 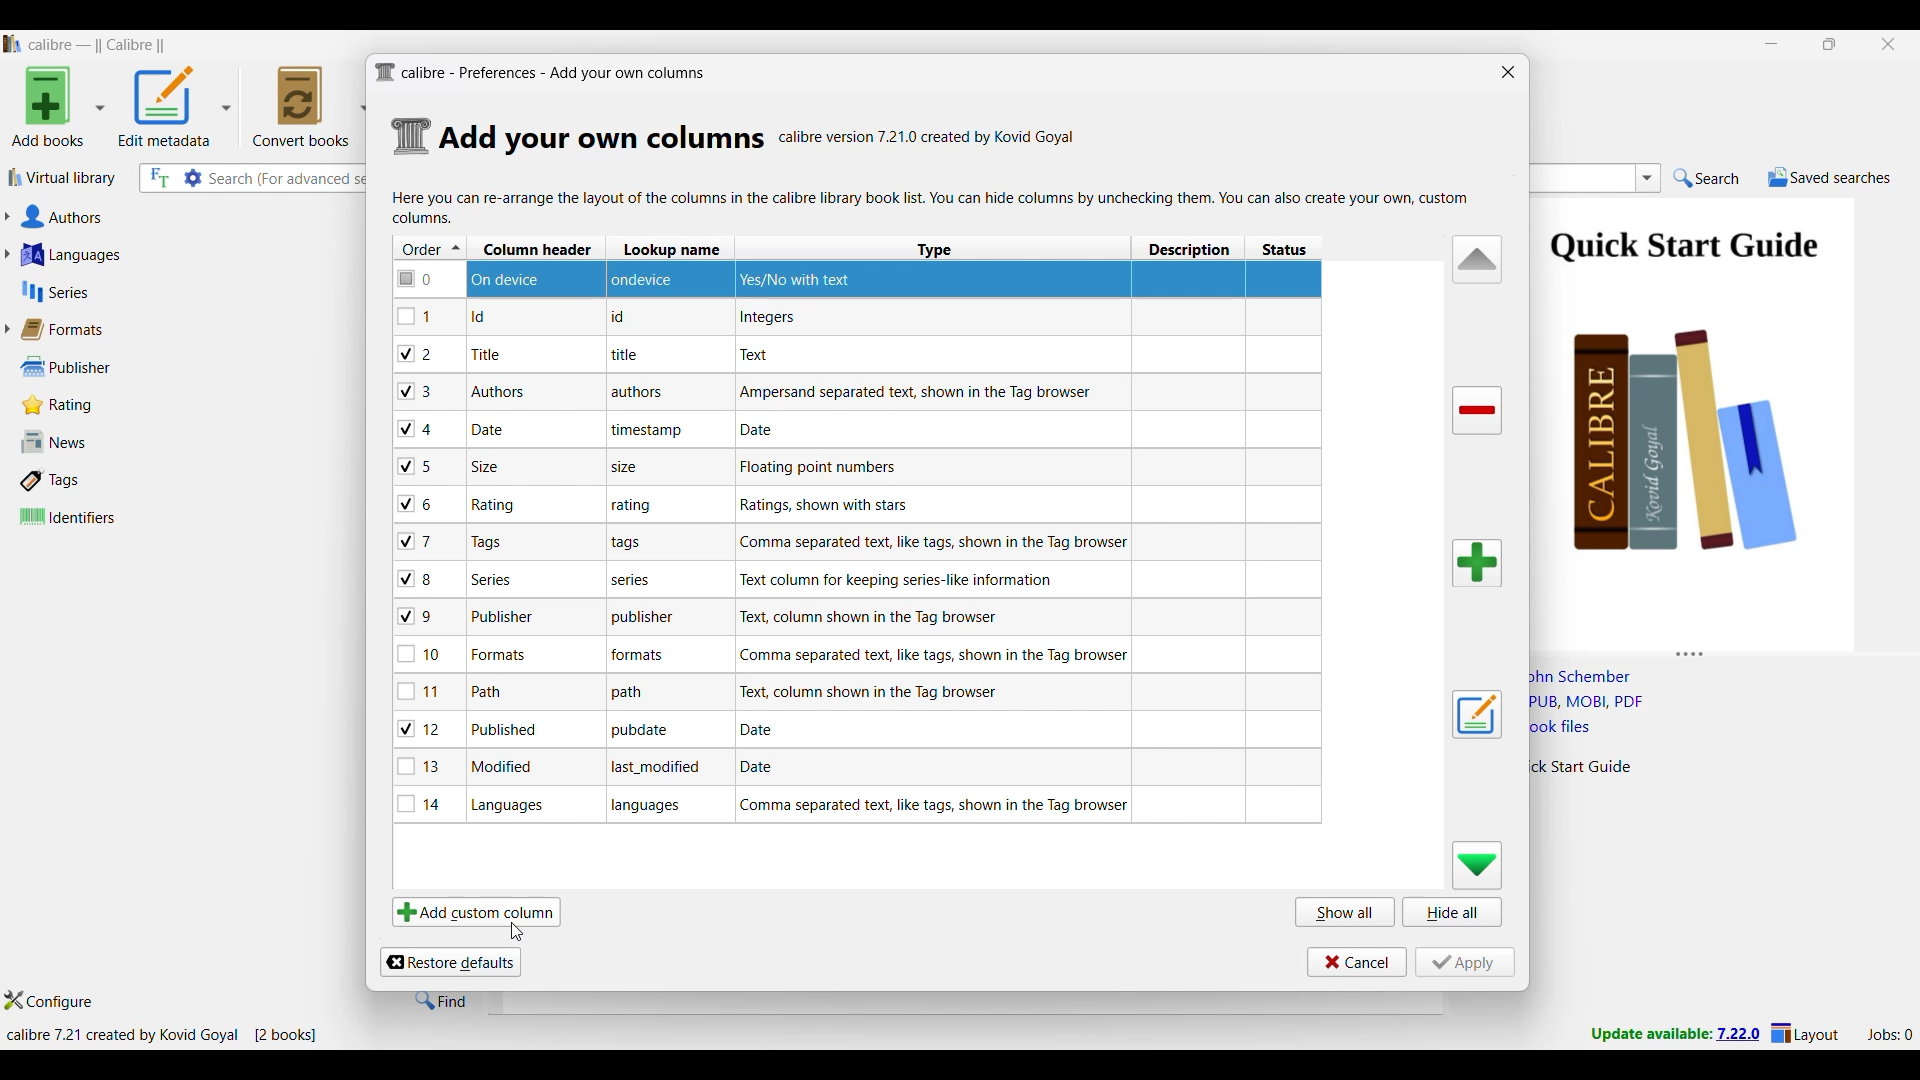 I want to click on Description of current window, so click(x=932, y=207).